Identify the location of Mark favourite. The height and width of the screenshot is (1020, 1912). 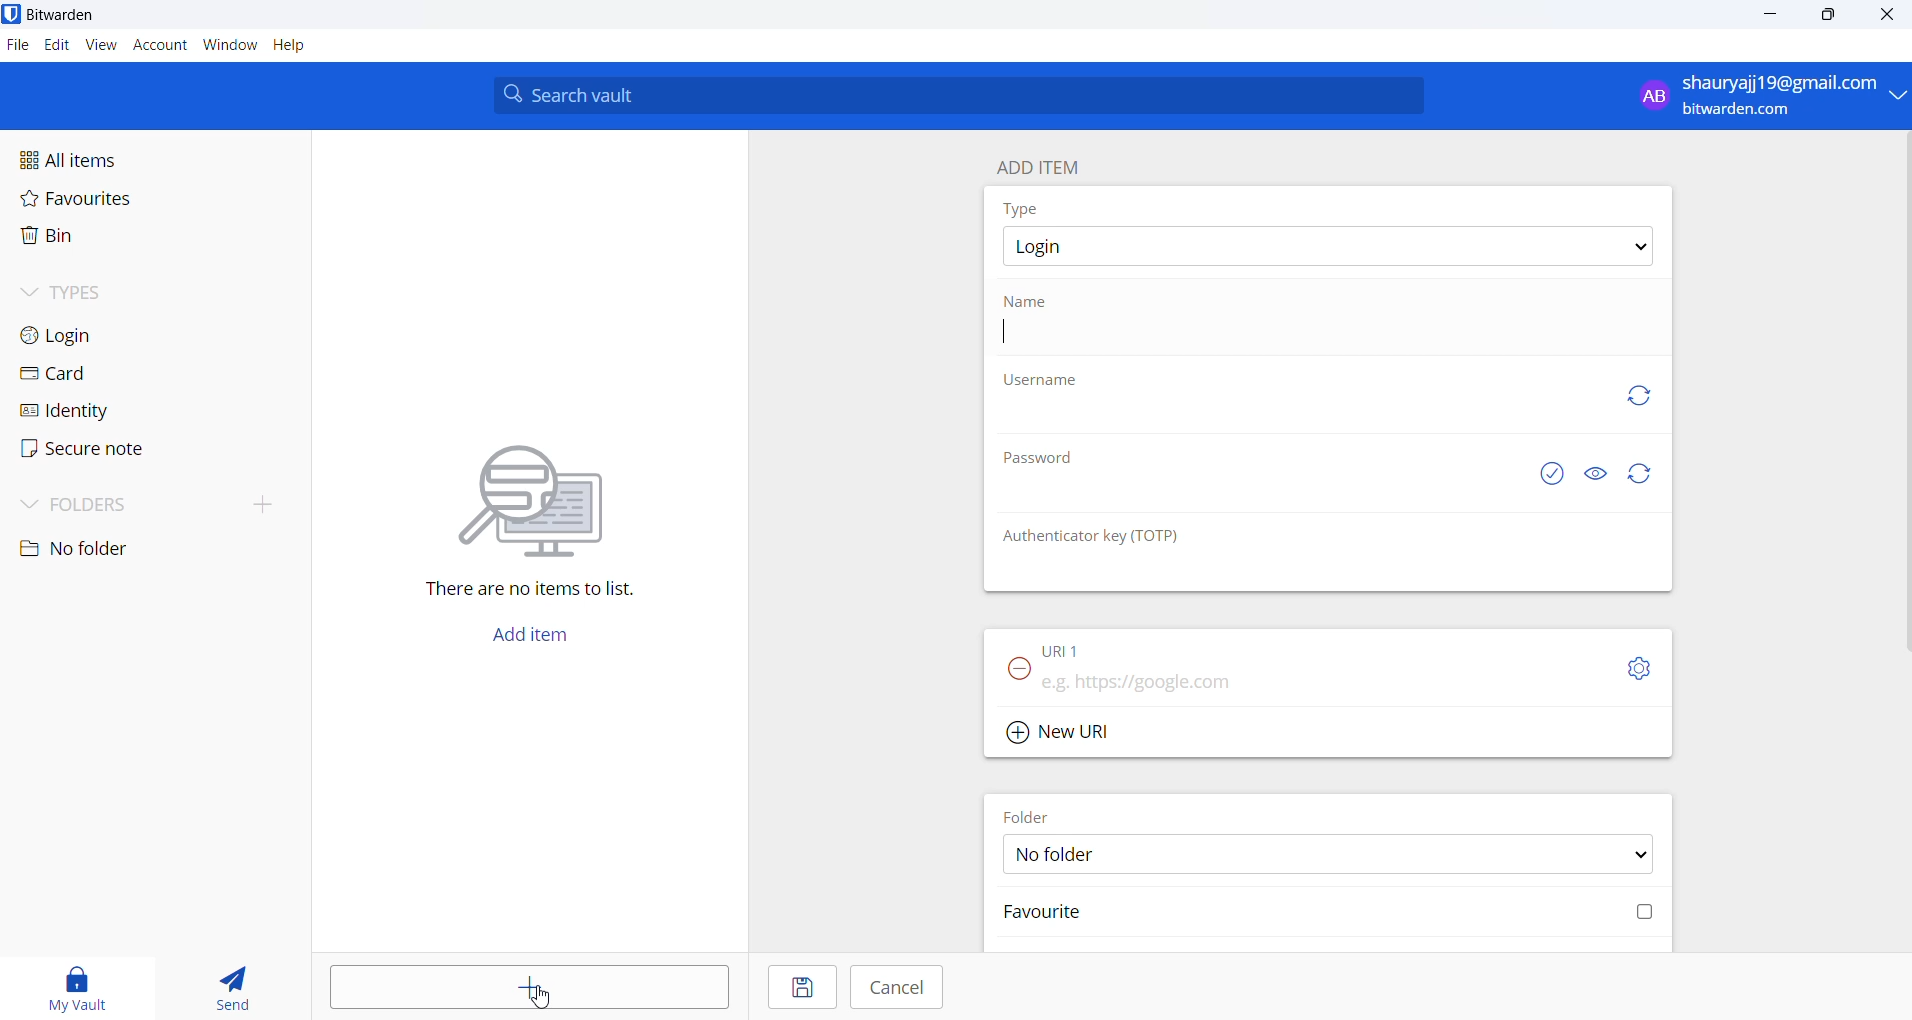
(1327, 917).